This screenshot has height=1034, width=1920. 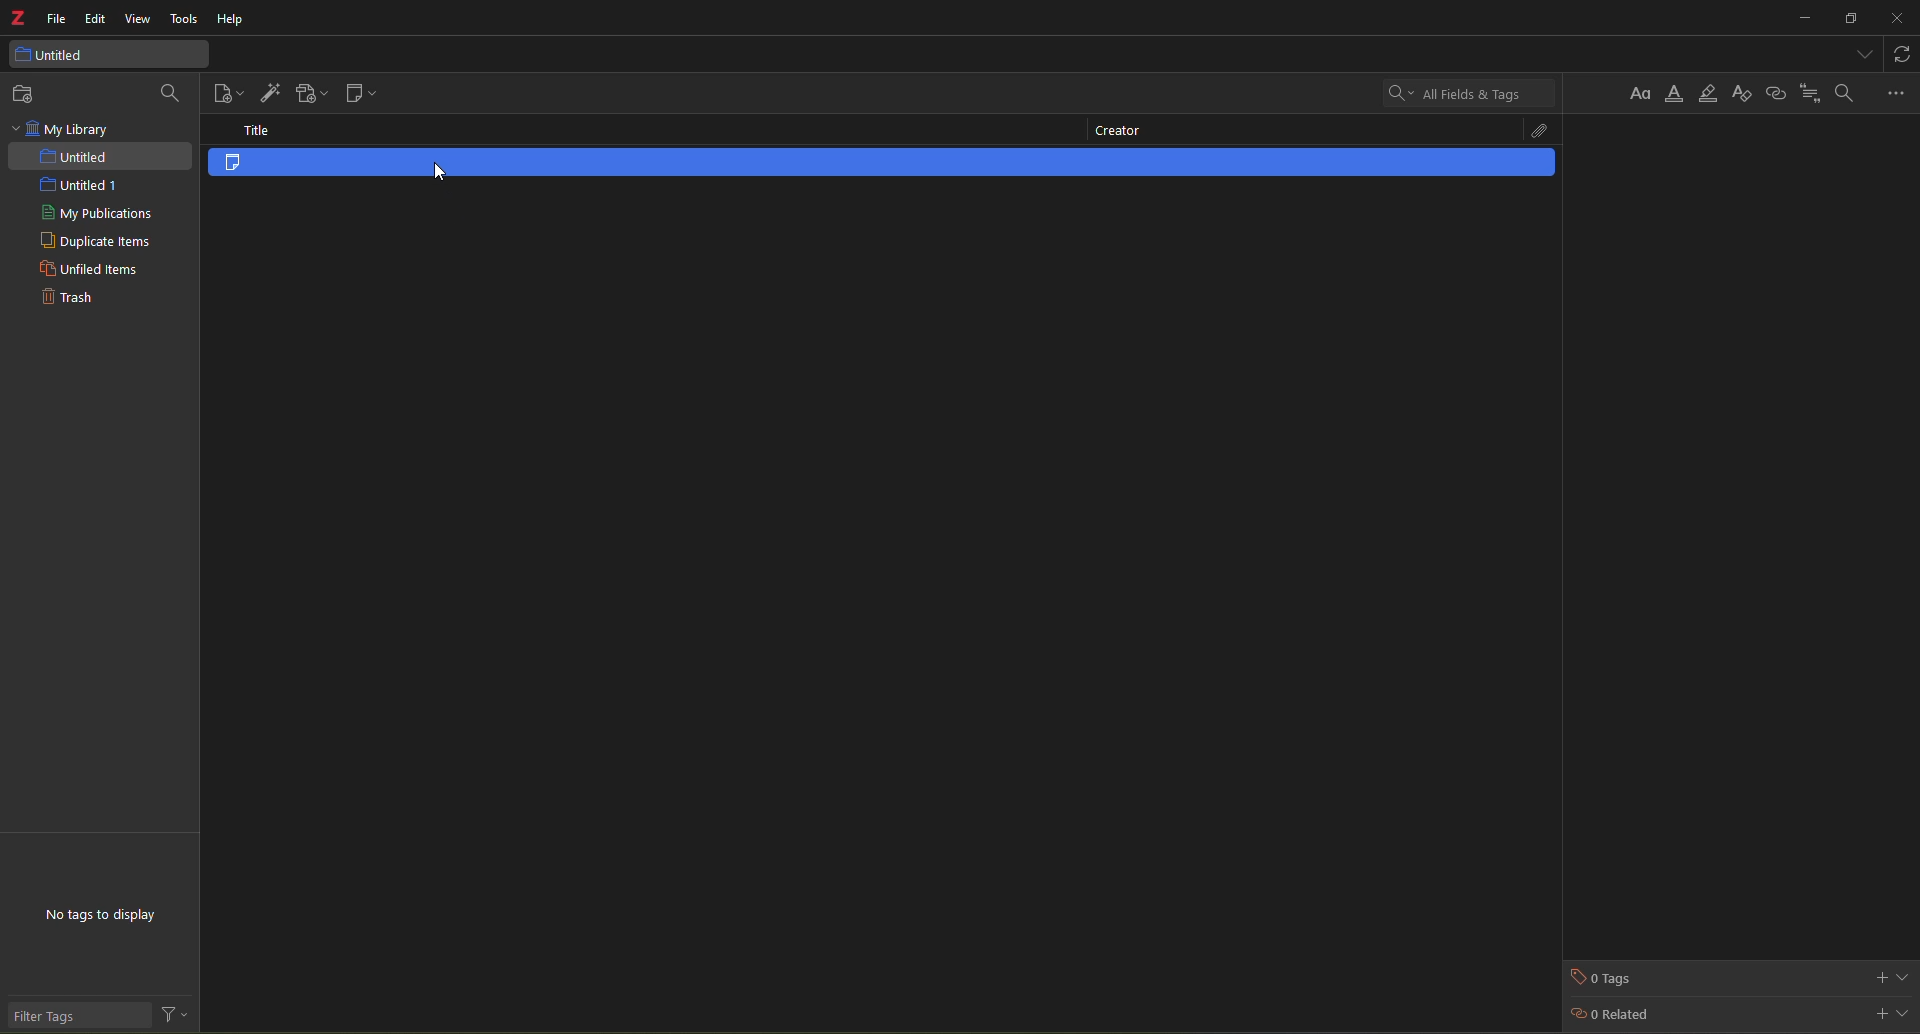 I want to click on add, so click(x=1877, y=976).